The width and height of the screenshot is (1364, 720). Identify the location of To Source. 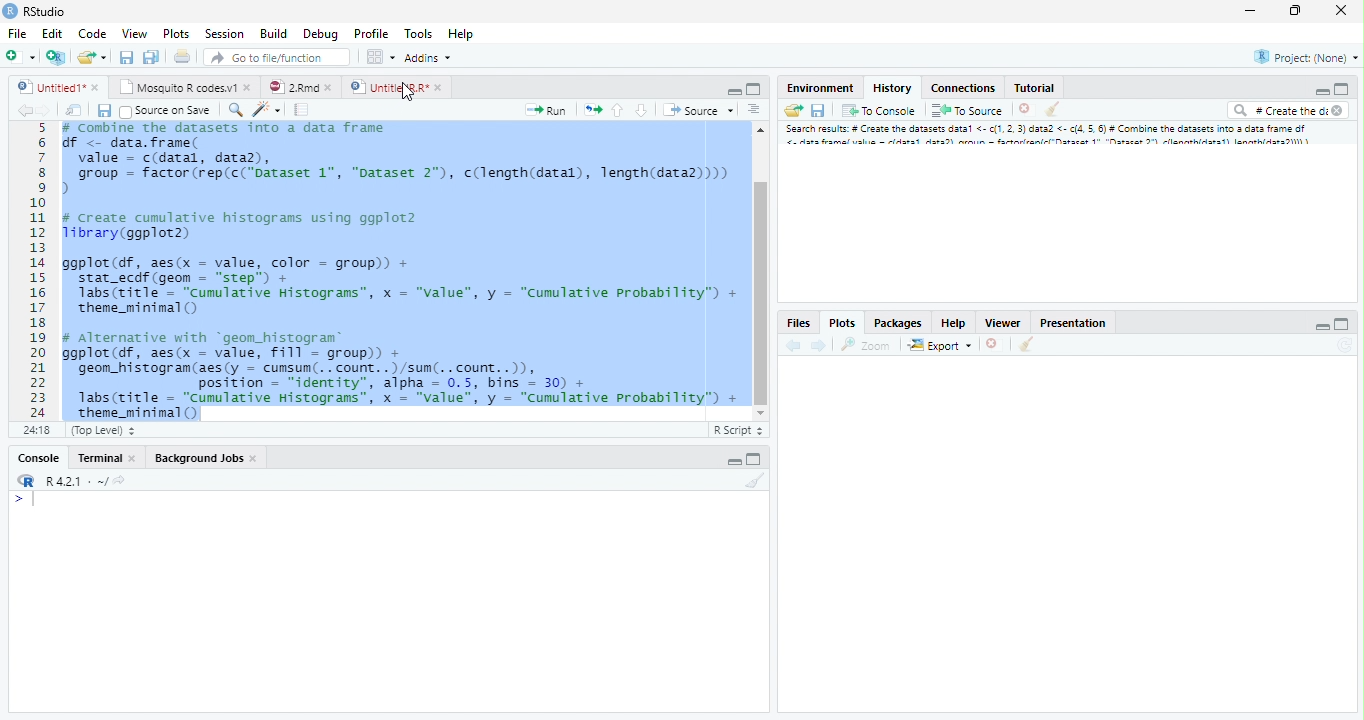
(968, 110).